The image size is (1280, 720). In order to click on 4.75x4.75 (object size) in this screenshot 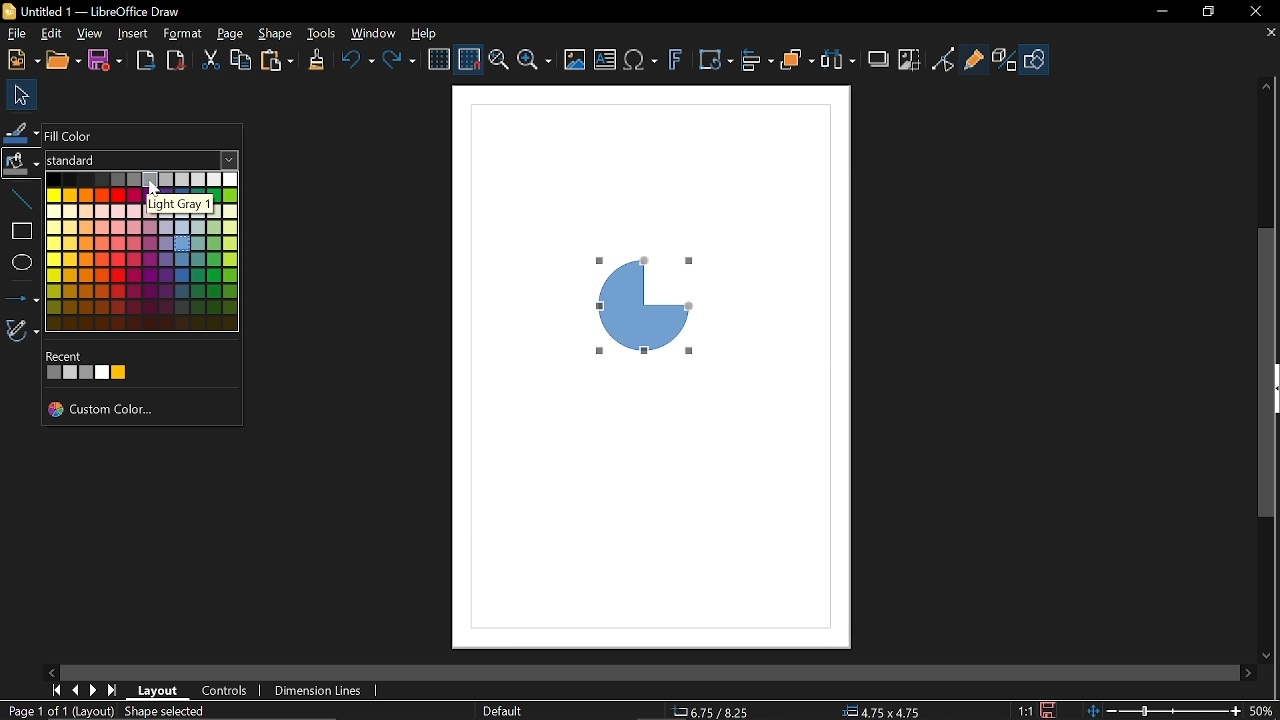, I will do `click(880, 712)`.